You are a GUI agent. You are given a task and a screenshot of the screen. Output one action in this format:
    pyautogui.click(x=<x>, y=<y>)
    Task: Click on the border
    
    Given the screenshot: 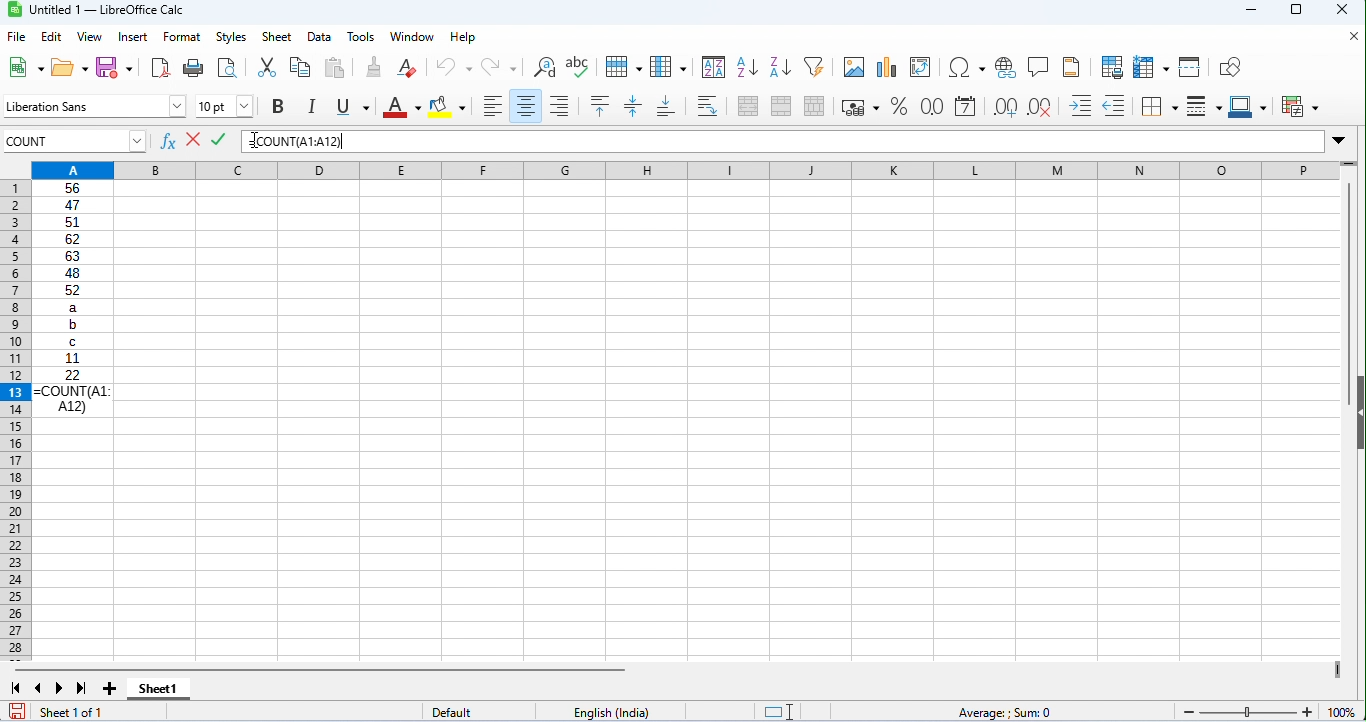 What is the action you would take?
    pyautogui.click(x=1159, y=107)
    